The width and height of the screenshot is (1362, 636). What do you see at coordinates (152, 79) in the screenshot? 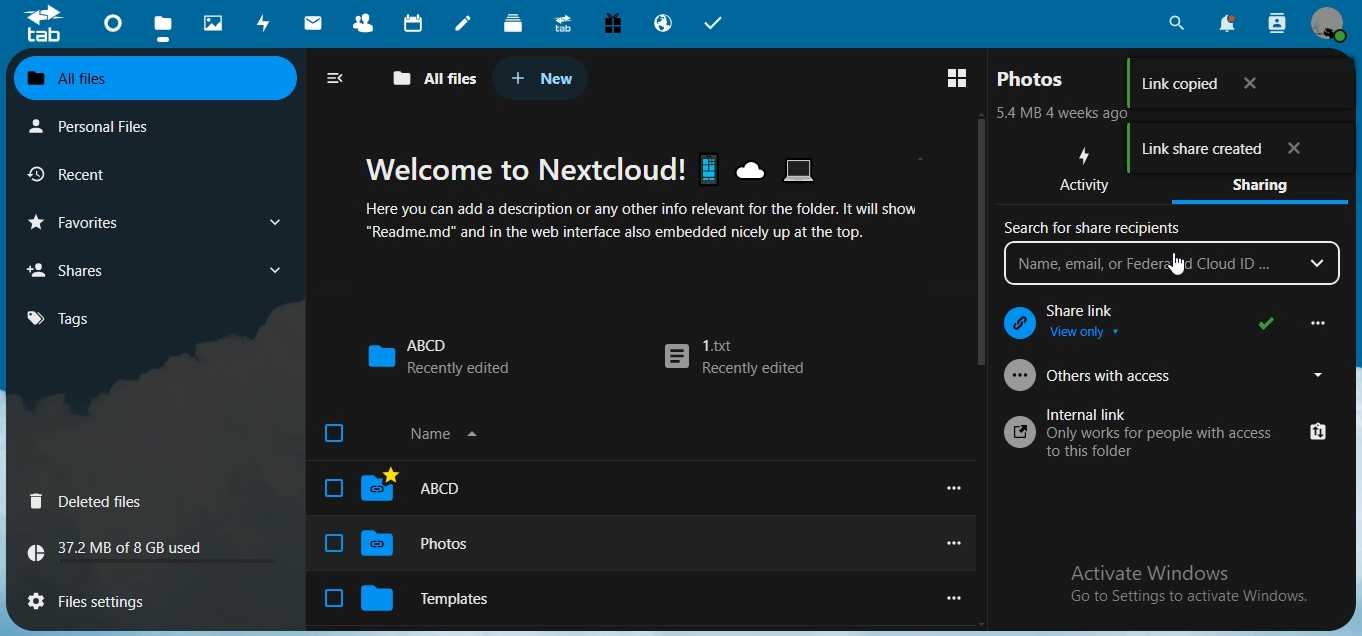
I see `all files` at bounding box center [152, 79].